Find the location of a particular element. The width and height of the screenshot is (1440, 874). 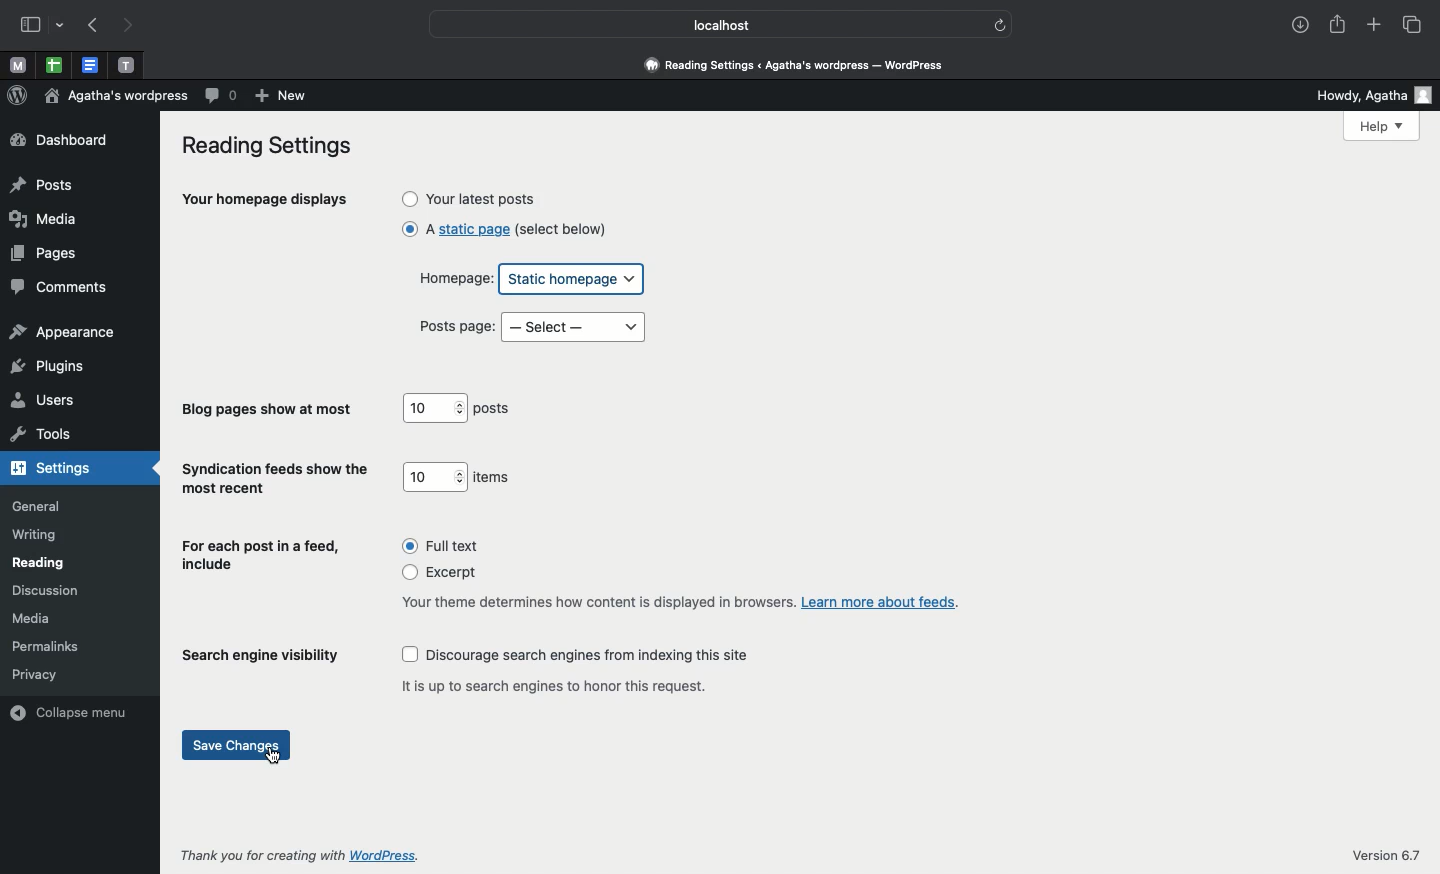

Wordpress name is located at coordinates (118, 95).